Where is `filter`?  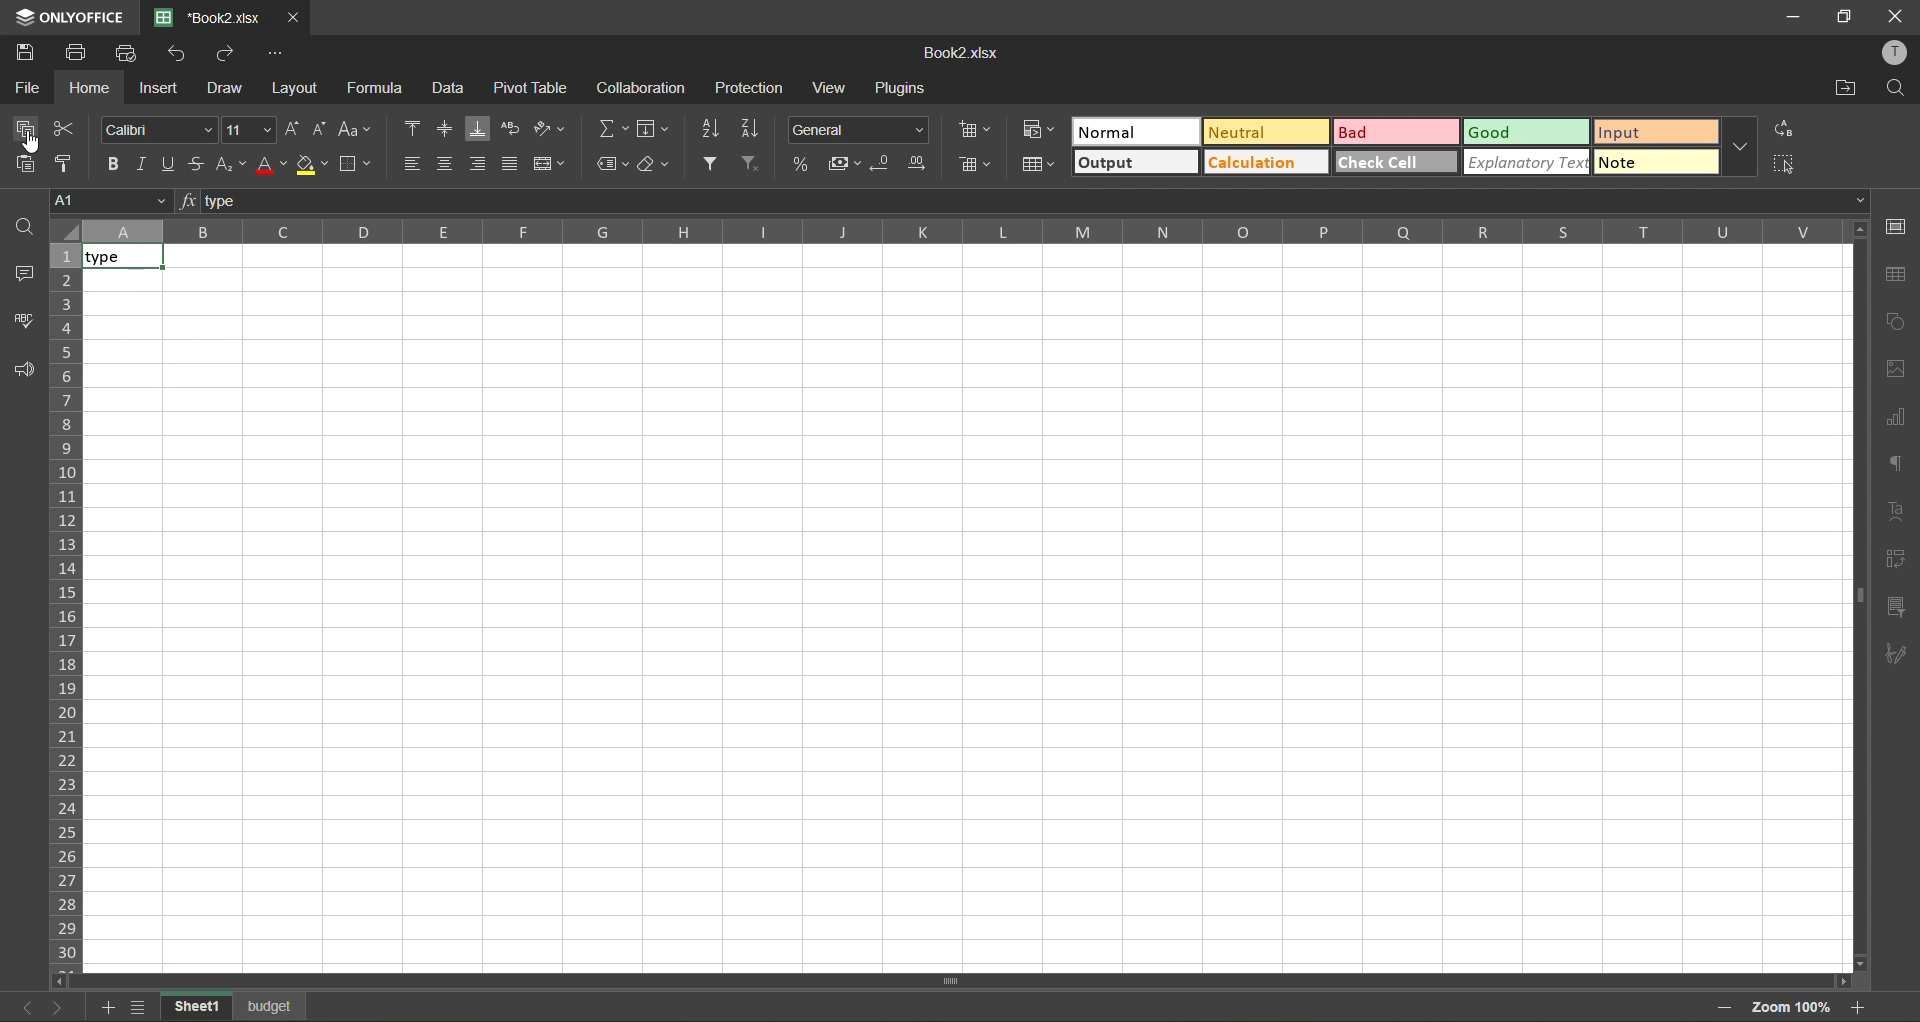 filter is located at coordinates (710, 166).